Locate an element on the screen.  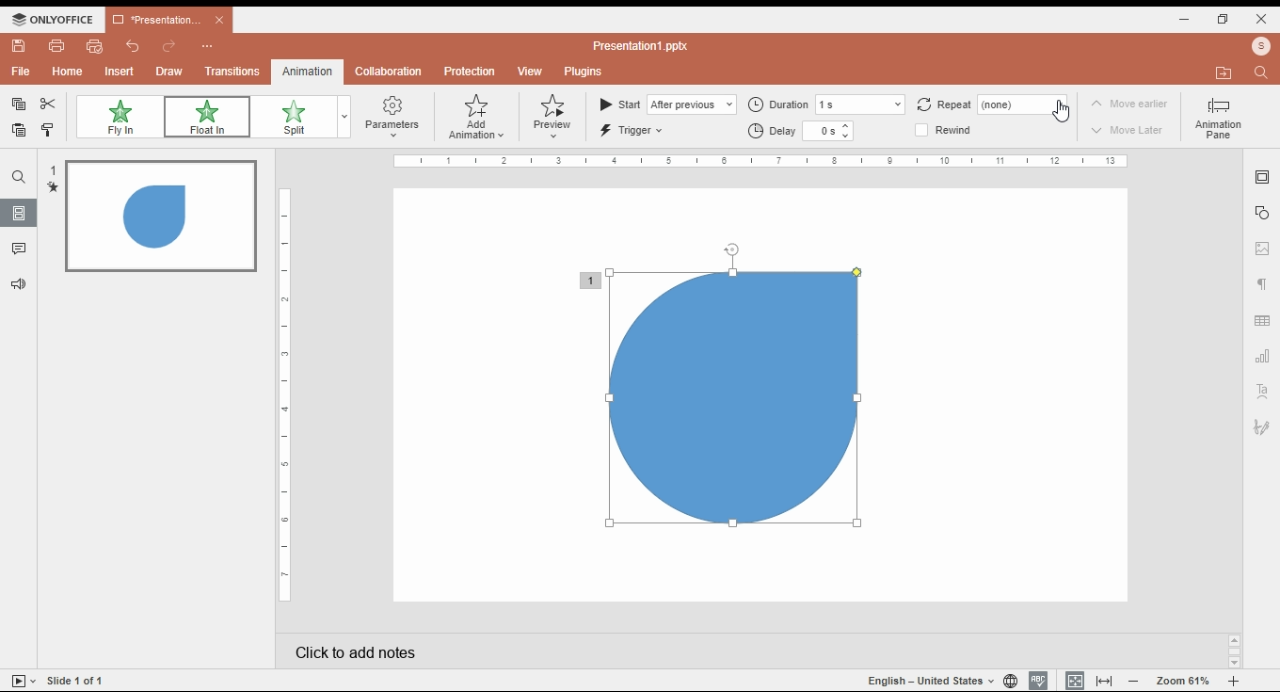
add animation is located at coordinates (478, 118).